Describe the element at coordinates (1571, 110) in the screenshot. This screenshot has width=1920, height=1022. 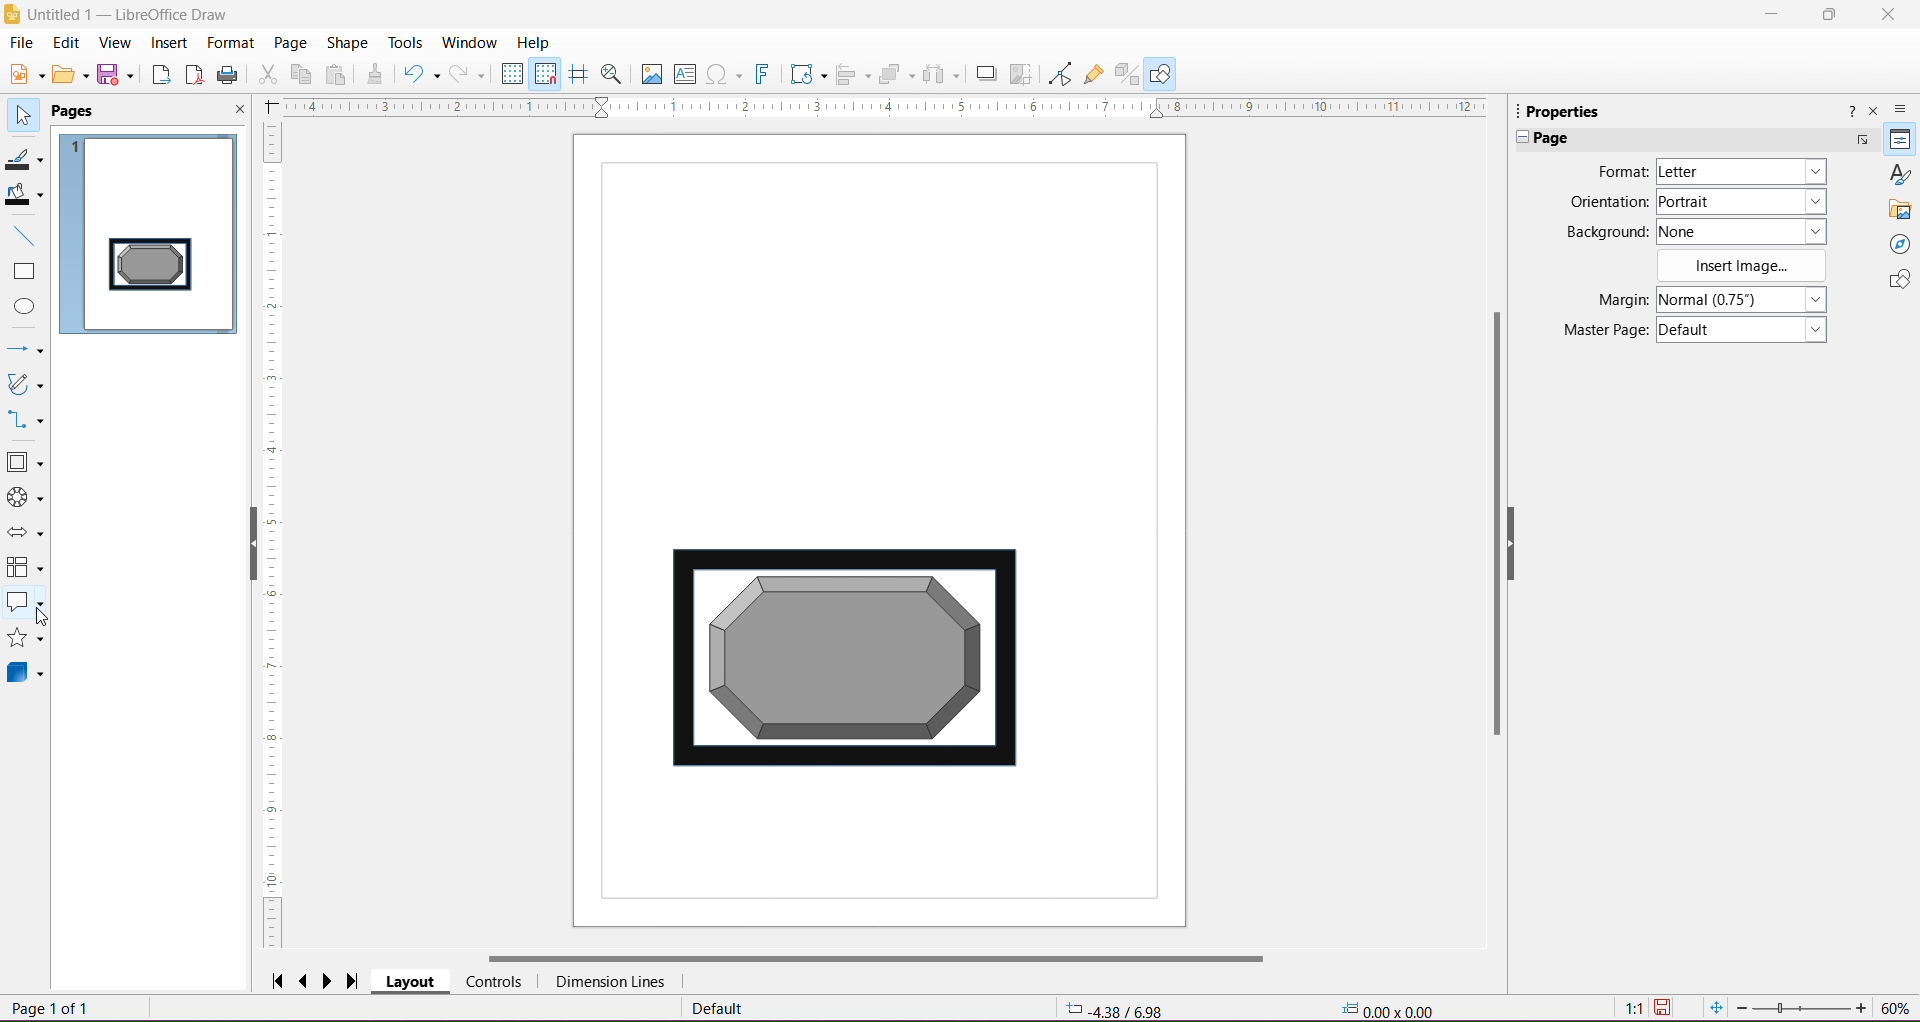
I see `Properties` at that location.